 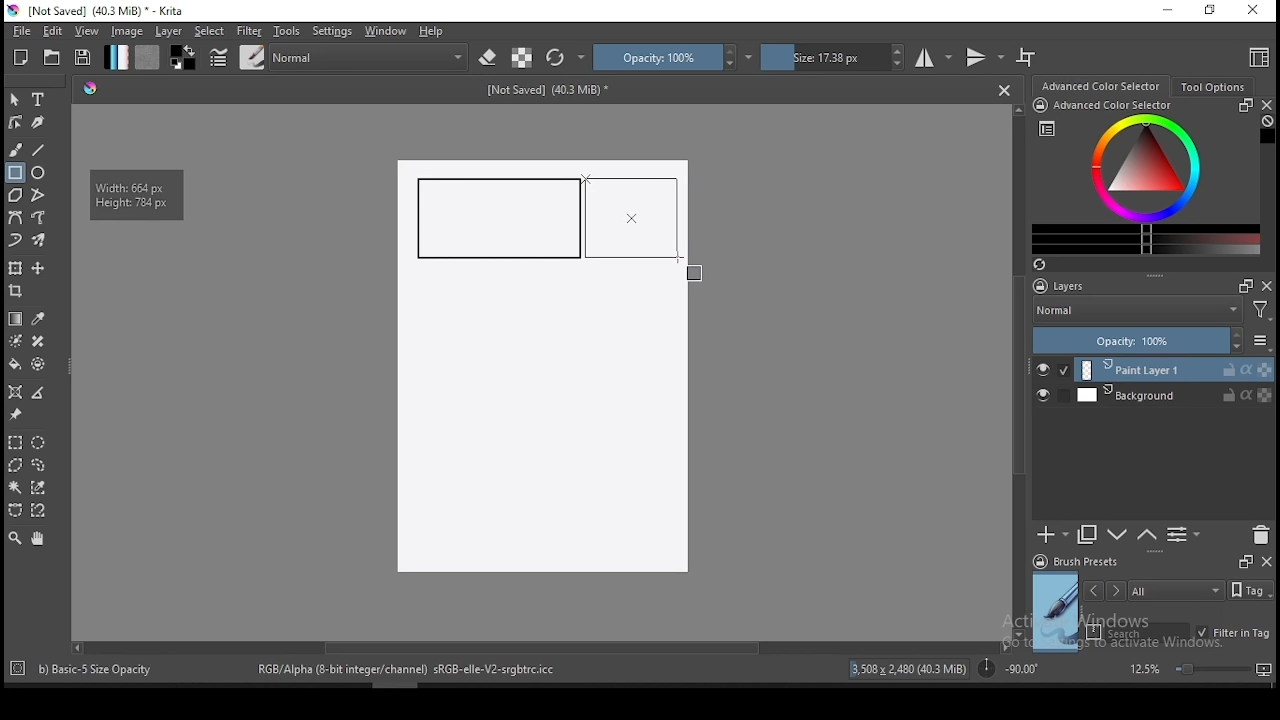 What do you see at coordinates (39, 171) in the screenshot?
I see `ellipse tool` at bounding box center [39, 171].